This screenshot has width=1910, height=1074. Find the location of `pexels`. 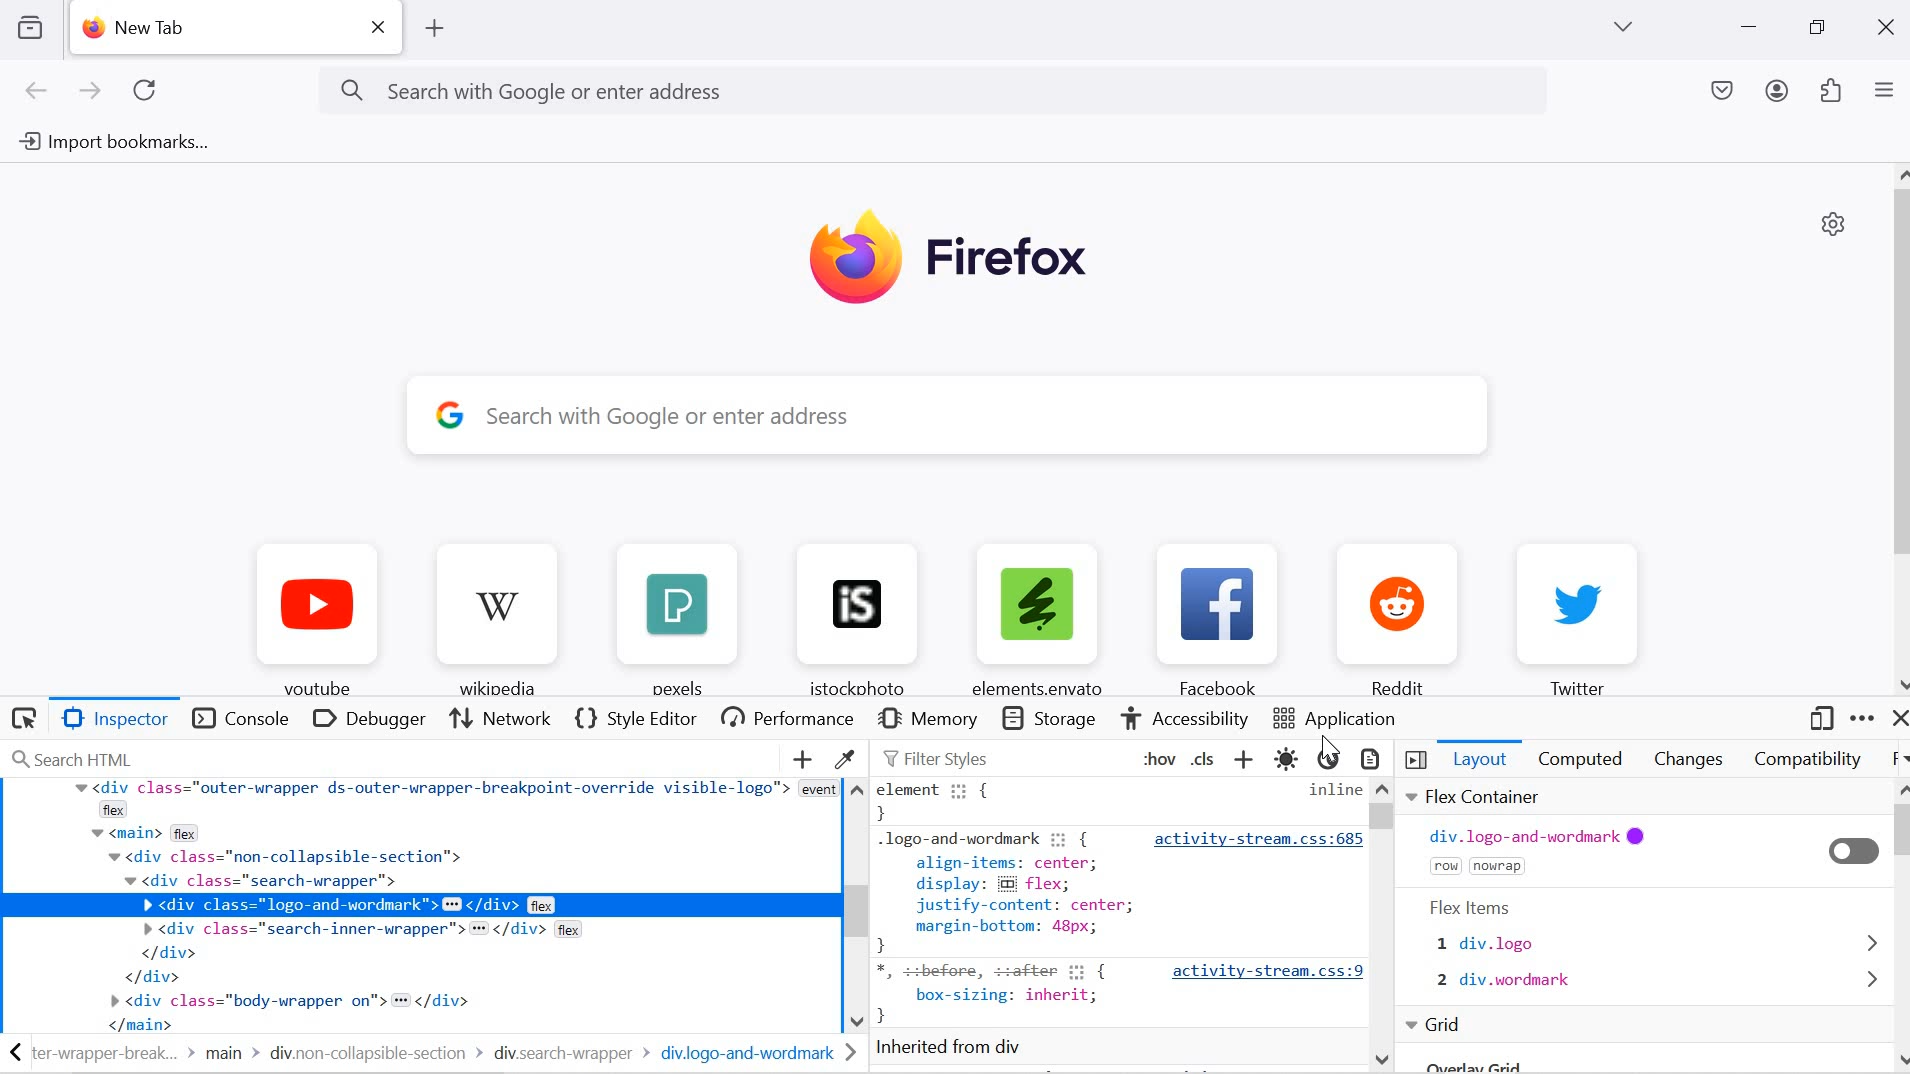

pexels is located at coordinates (680, 614).